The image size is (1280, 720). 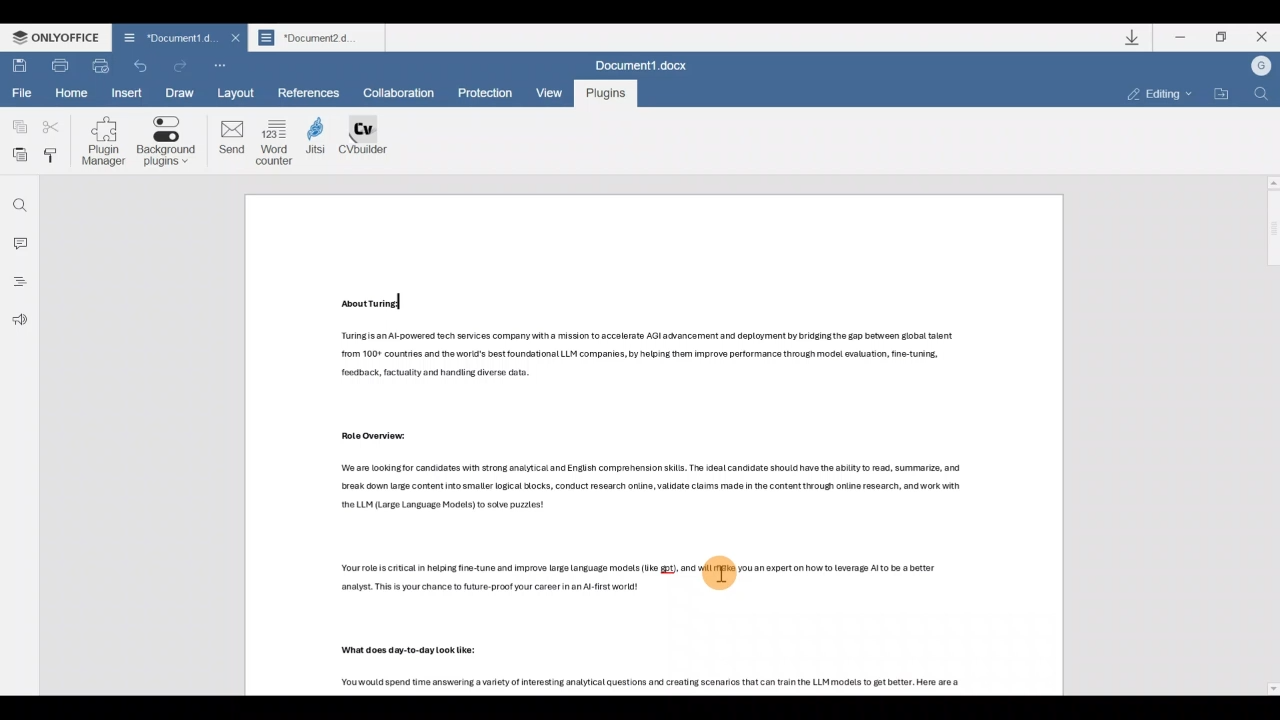 What do you see at coordinates (104, 66) in the screenshot?
I see `Quick print` at bounding box center [104, 66].